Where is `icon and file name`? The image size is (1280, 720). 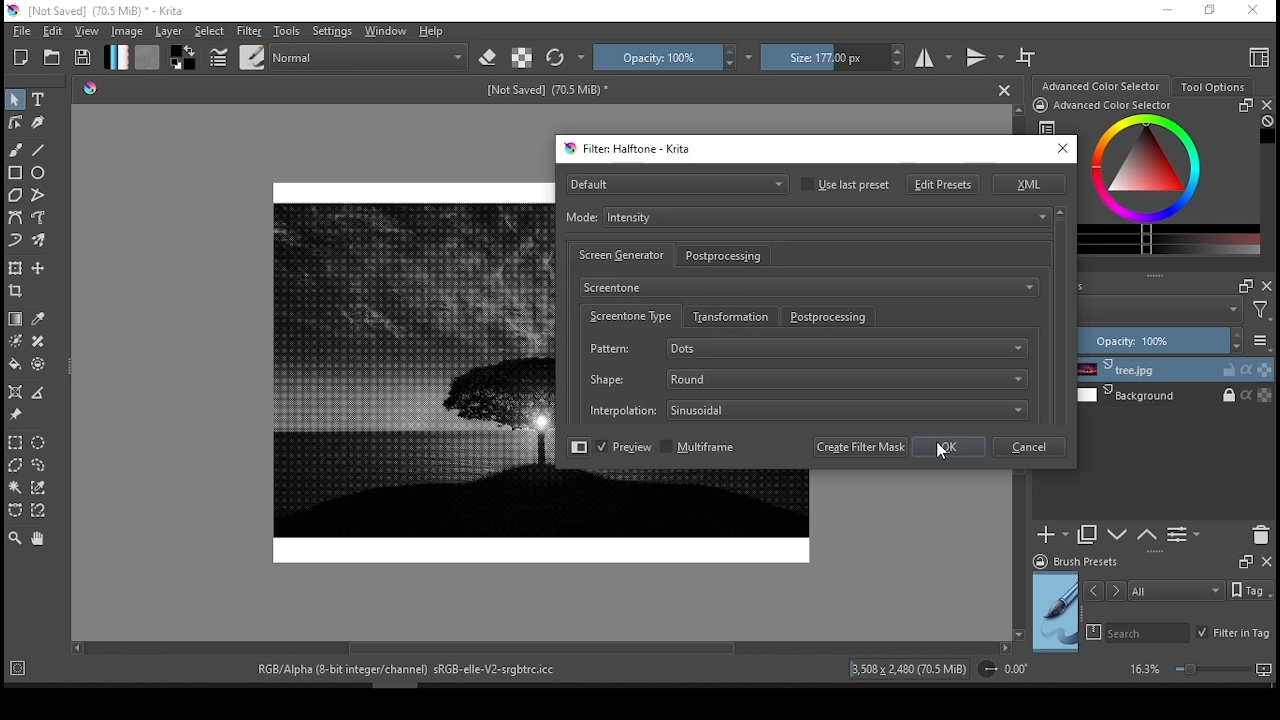
icon and file name is located at coordinates (112, 11).